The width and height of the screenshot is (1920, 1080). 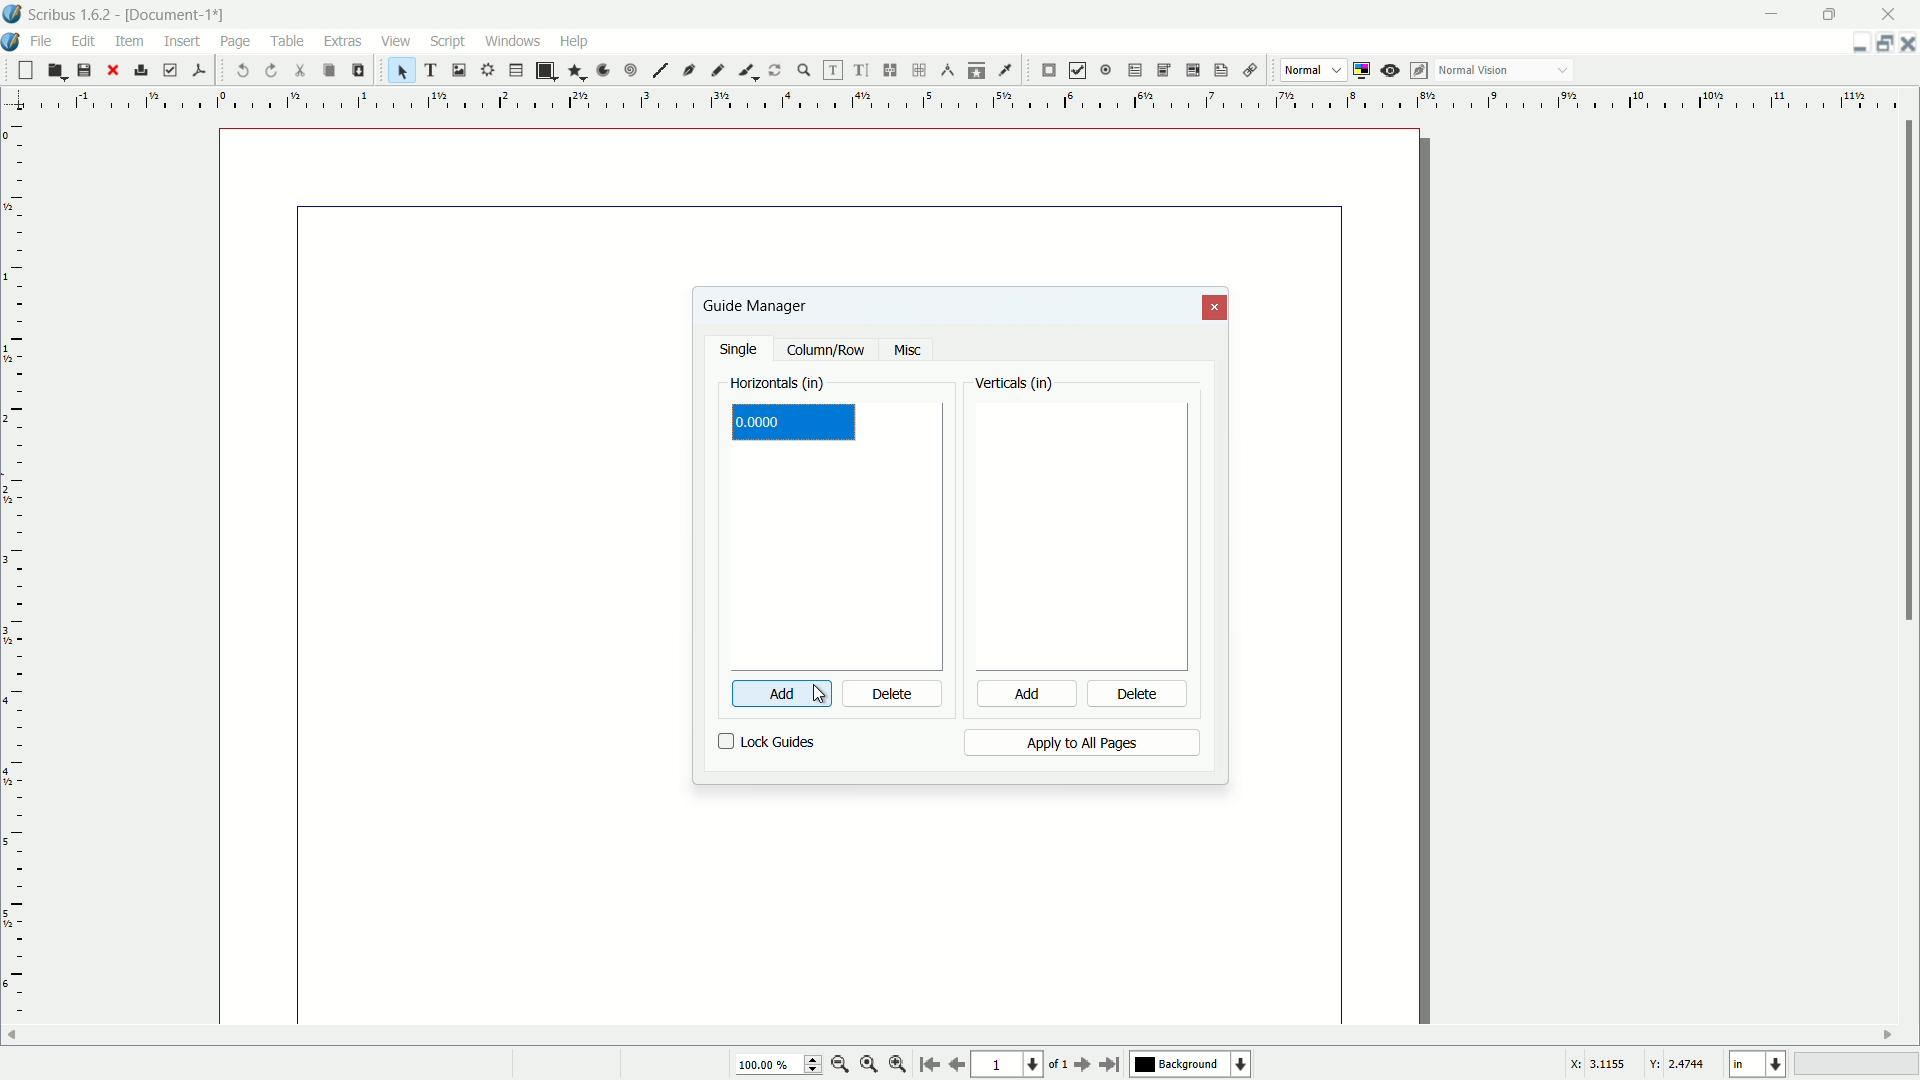 I want to click on document name, so click(x=179, y=15).